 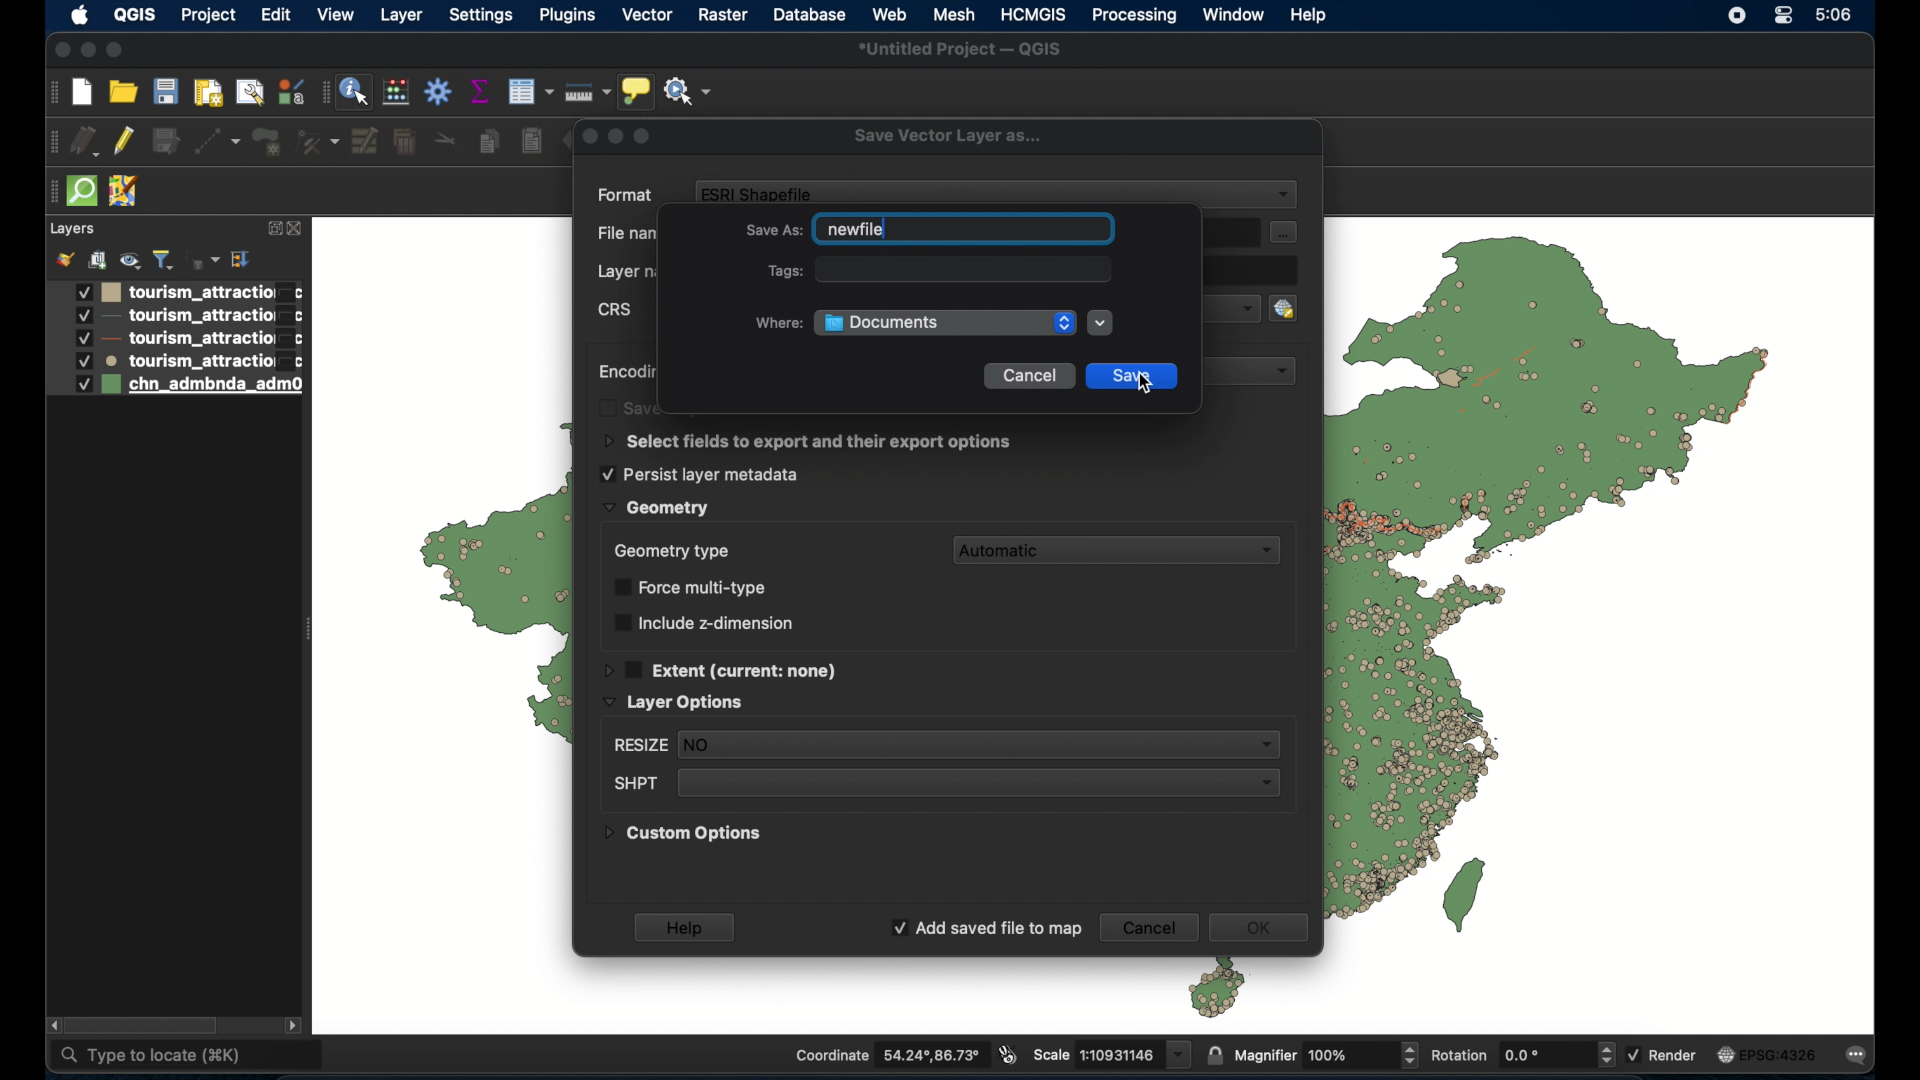 What do you see at coordinates (627, 196) in the screenshot?
I see `format` at bounding box center [627, 196].